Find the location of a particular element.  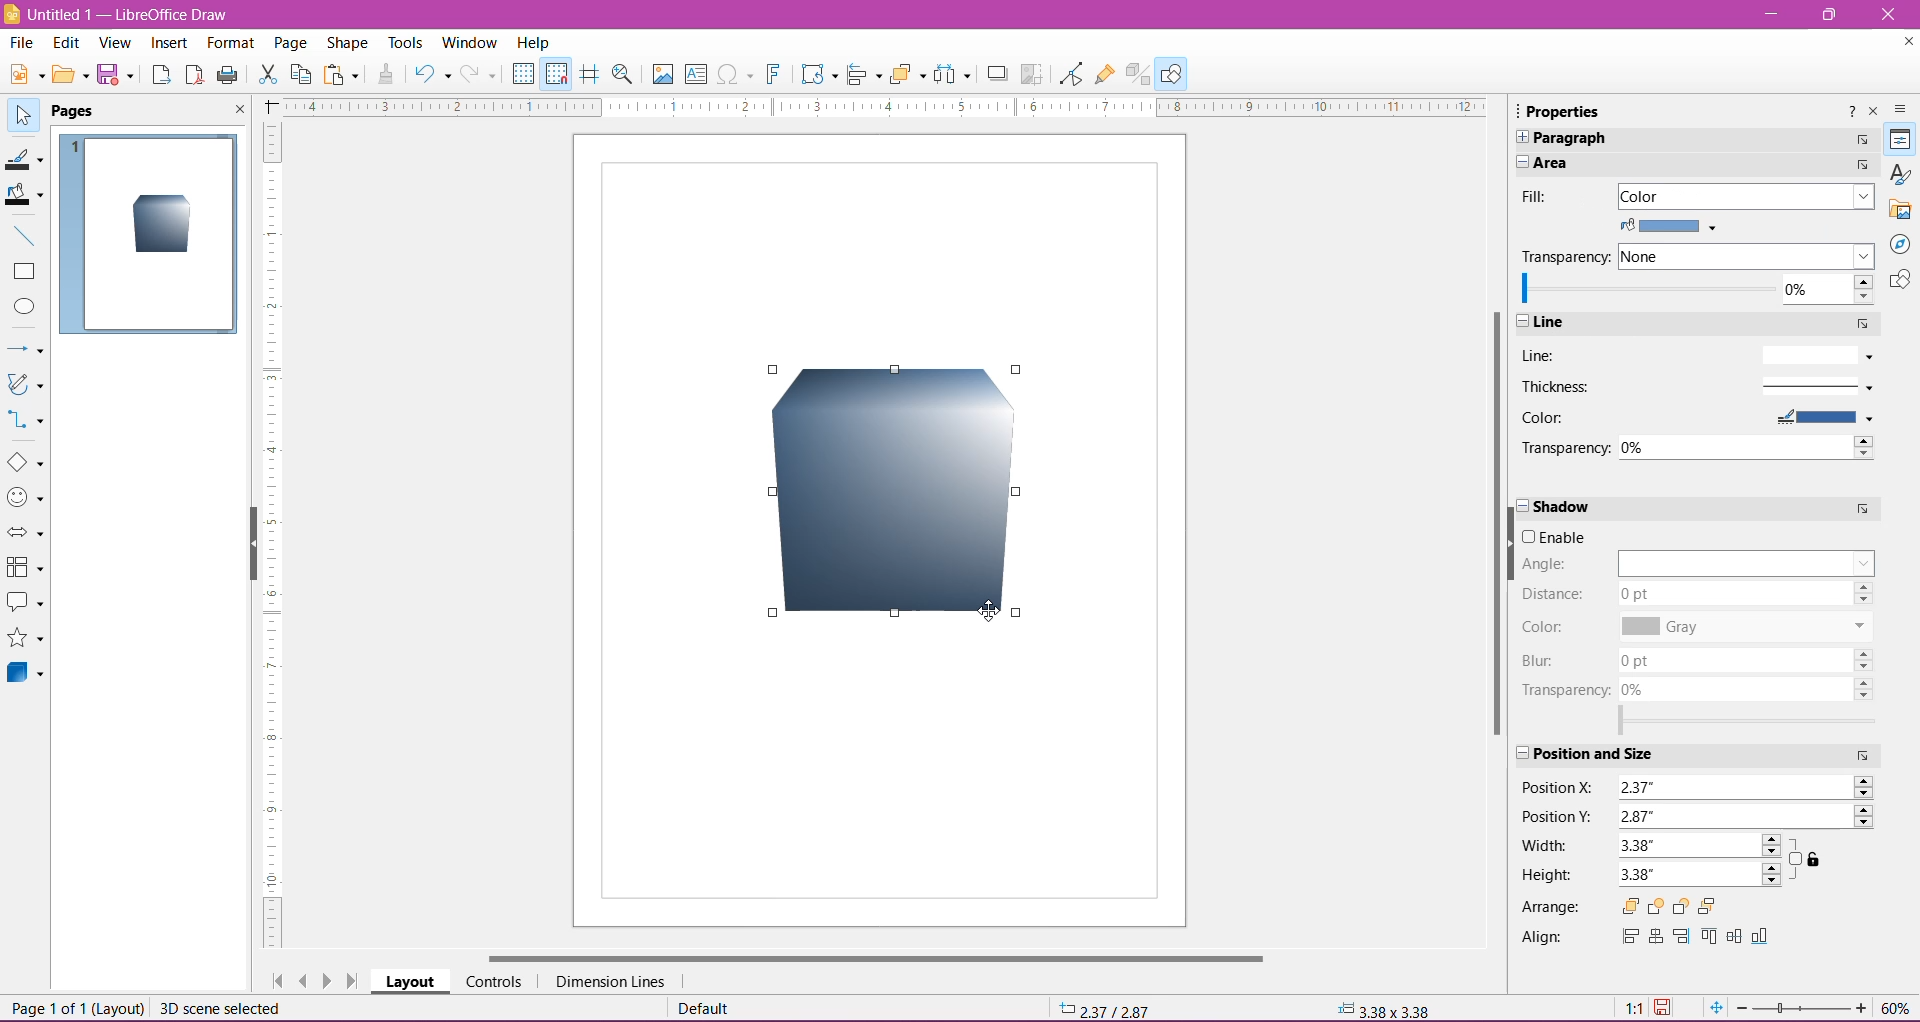

Page is located at coordinates (85, 112).